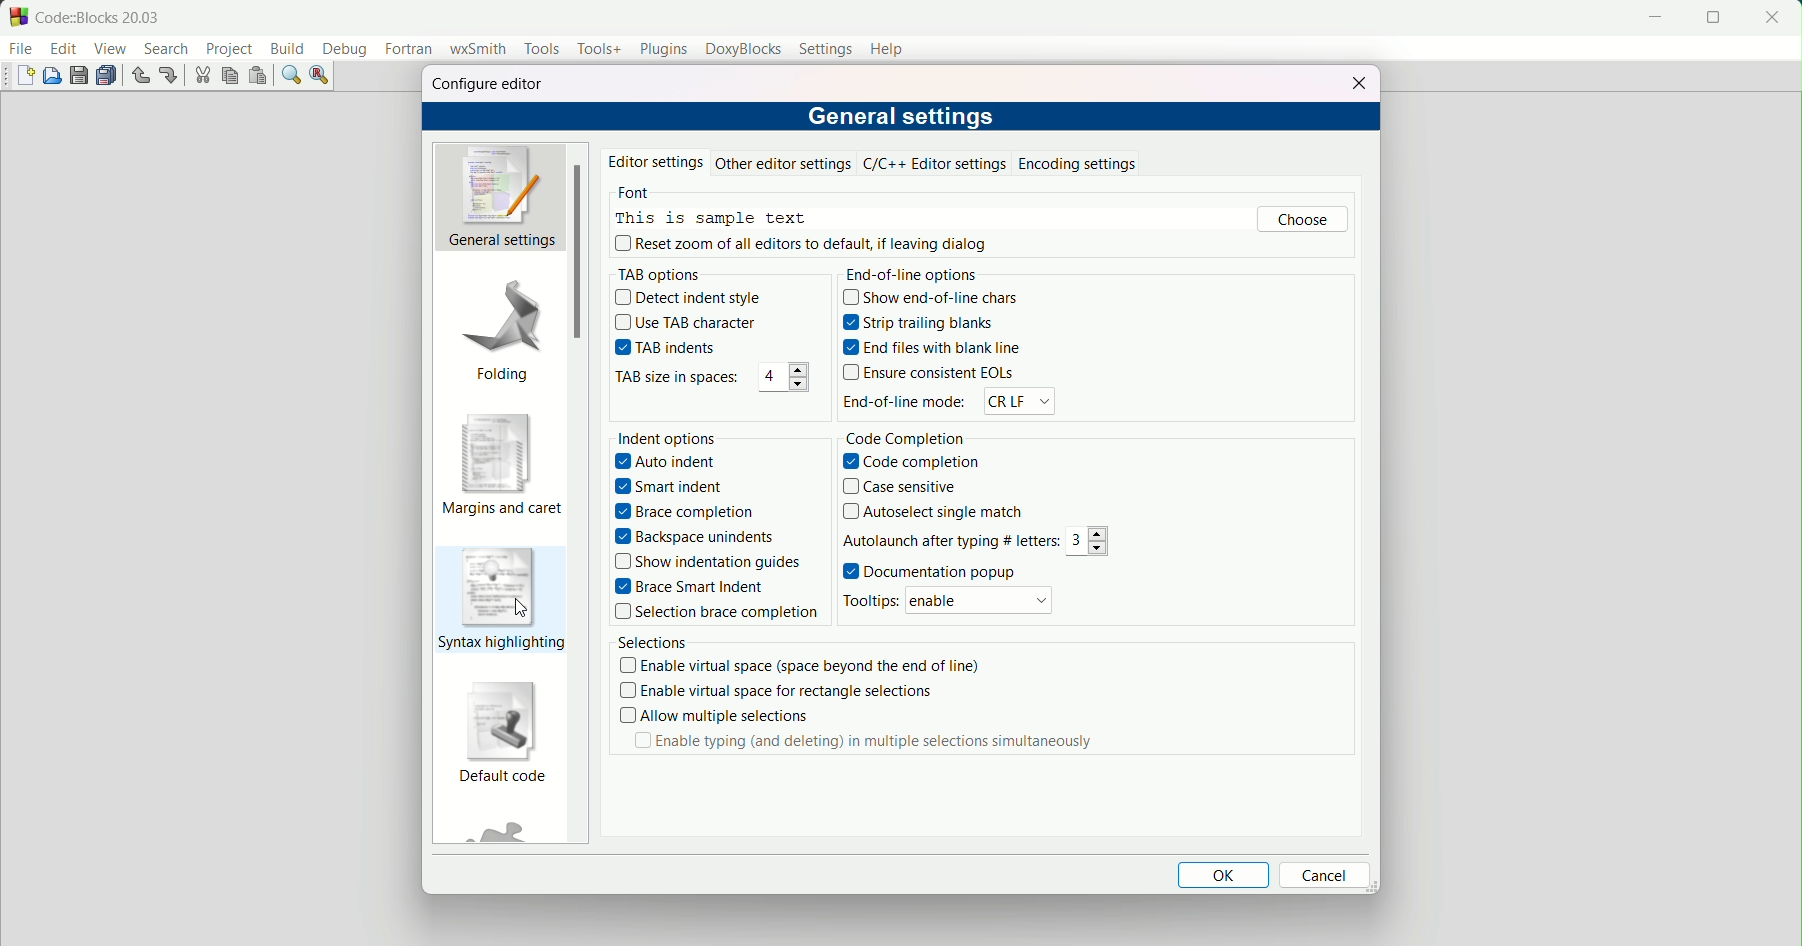  Describe the element at coordinates (1713, 18) in the screenshot. I see `fullscreen` at that location.